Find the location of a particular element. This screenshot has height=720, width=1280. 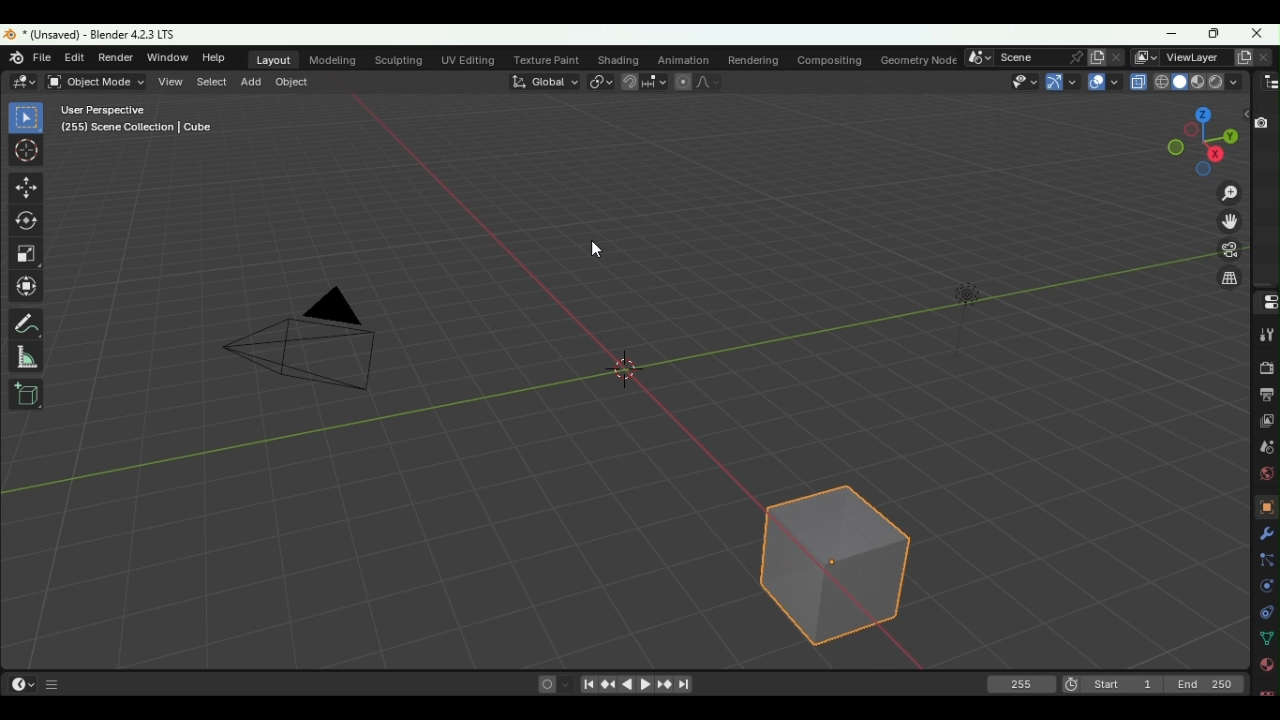

Rotate the view is located at coordinates (1227, 136).